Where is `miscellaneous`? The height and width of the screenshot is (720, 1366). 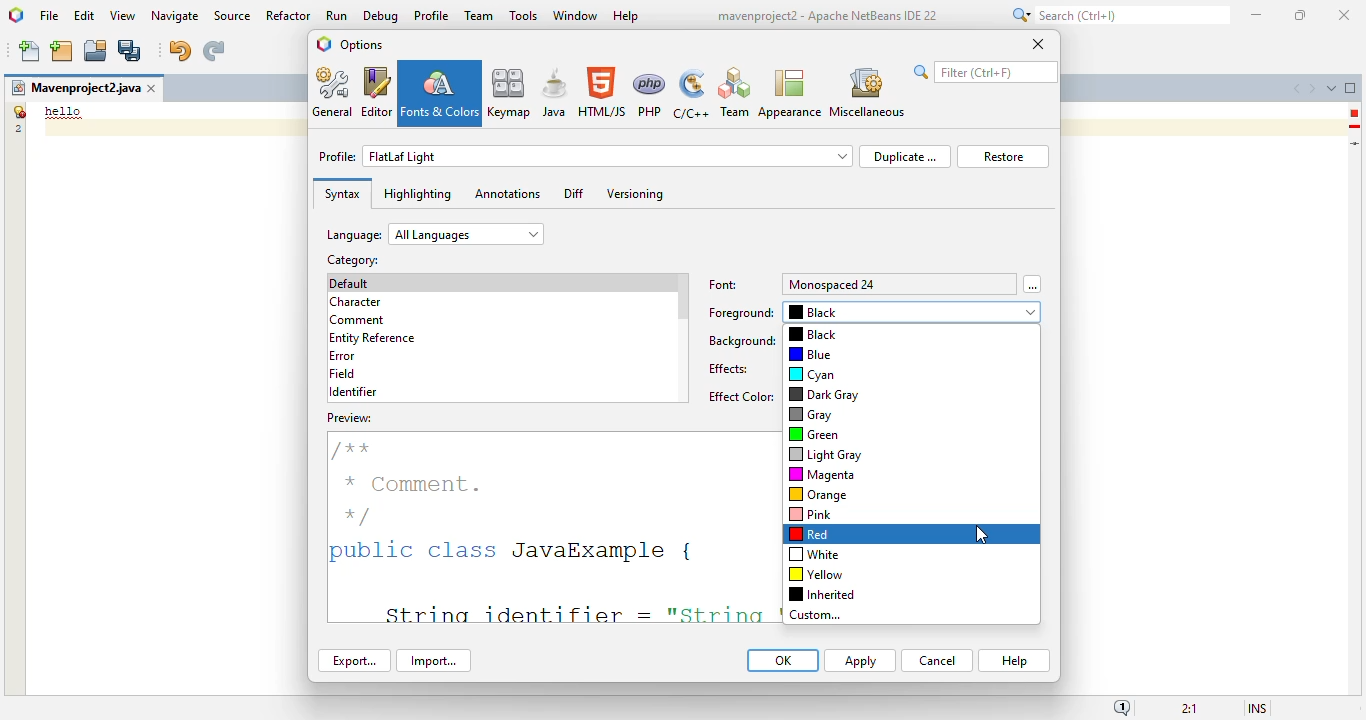
miscellaneous is located at coordinates (866, 93).